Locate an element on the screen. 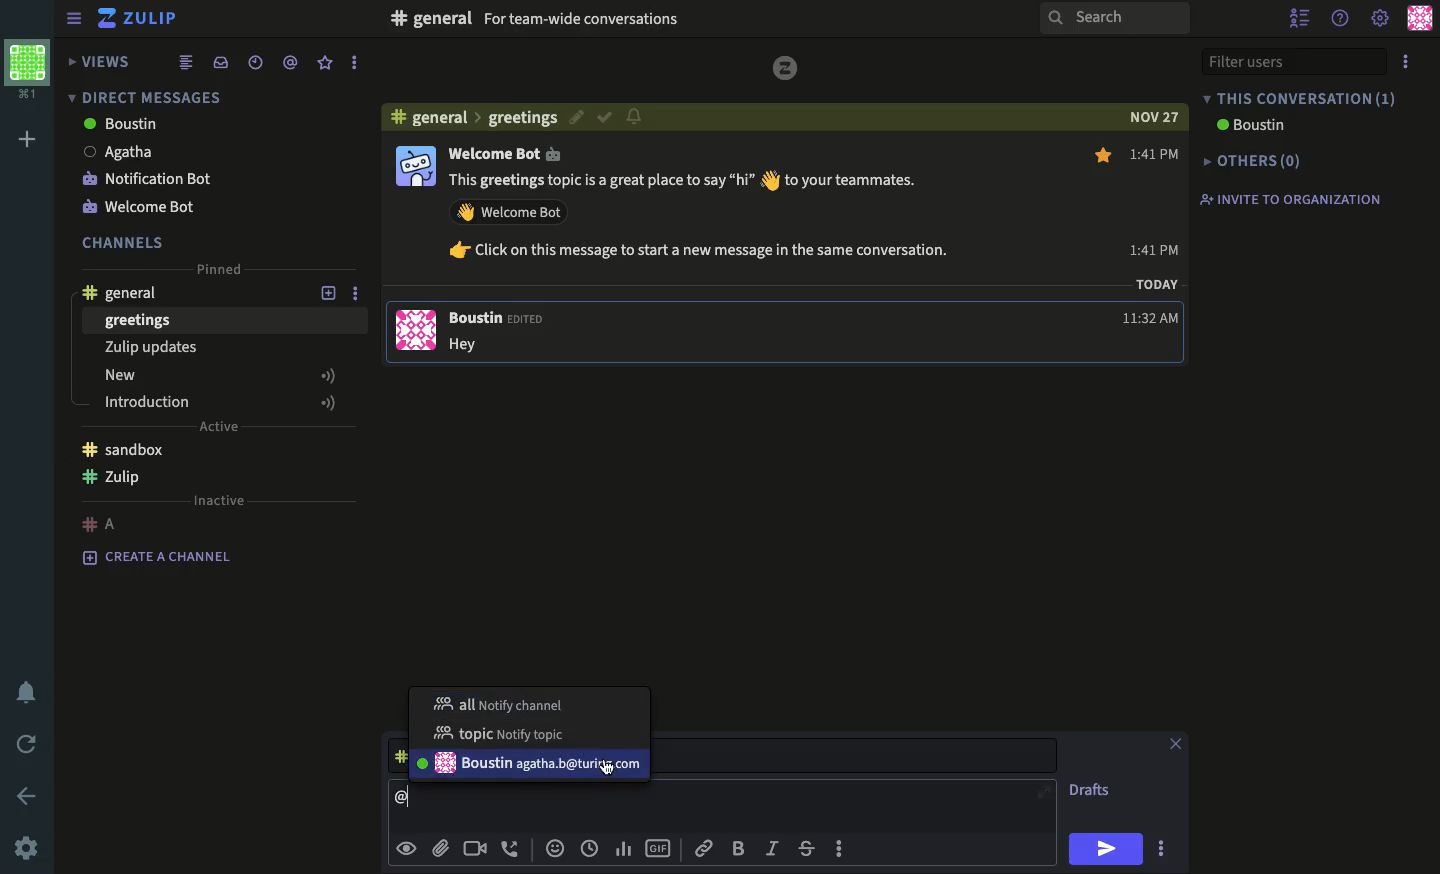 This screenshot has width=1440, height=874. Zulip is located at coordinates (138, 19).